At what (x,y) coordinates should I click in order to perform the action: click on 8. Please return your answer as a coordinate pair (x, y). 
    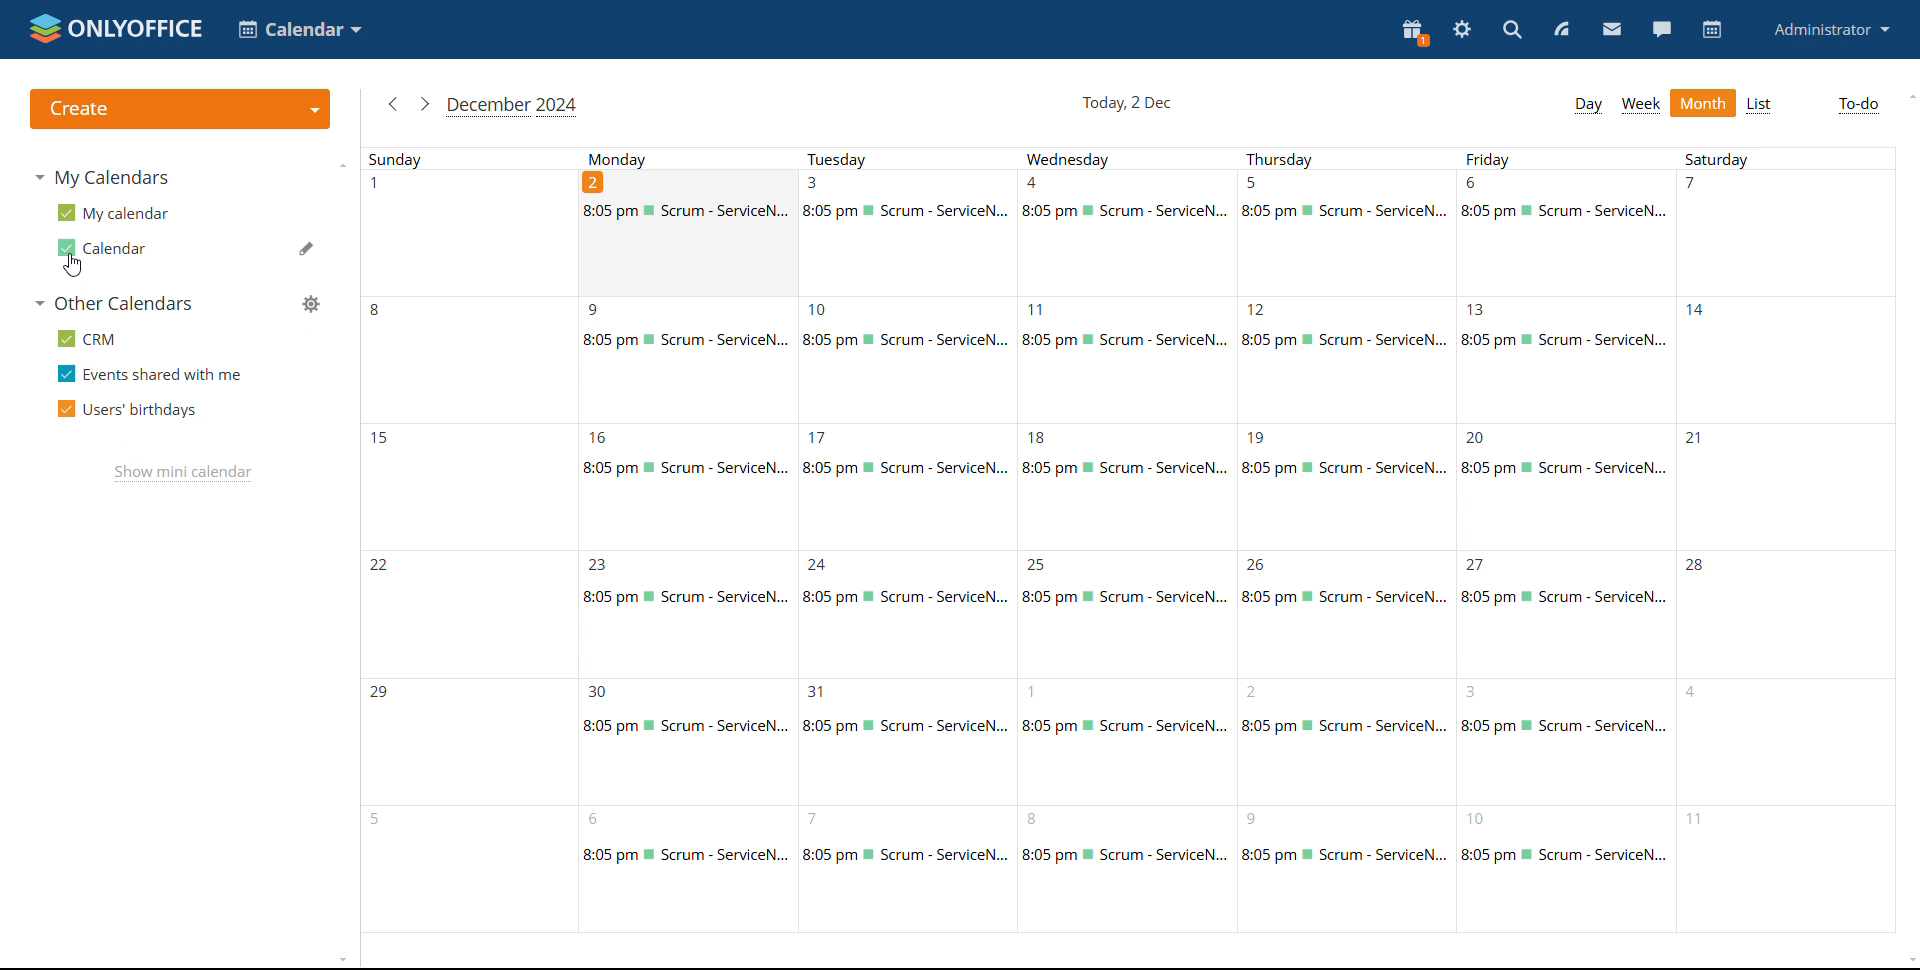
    Looking at the image, I should click on (465, 358).